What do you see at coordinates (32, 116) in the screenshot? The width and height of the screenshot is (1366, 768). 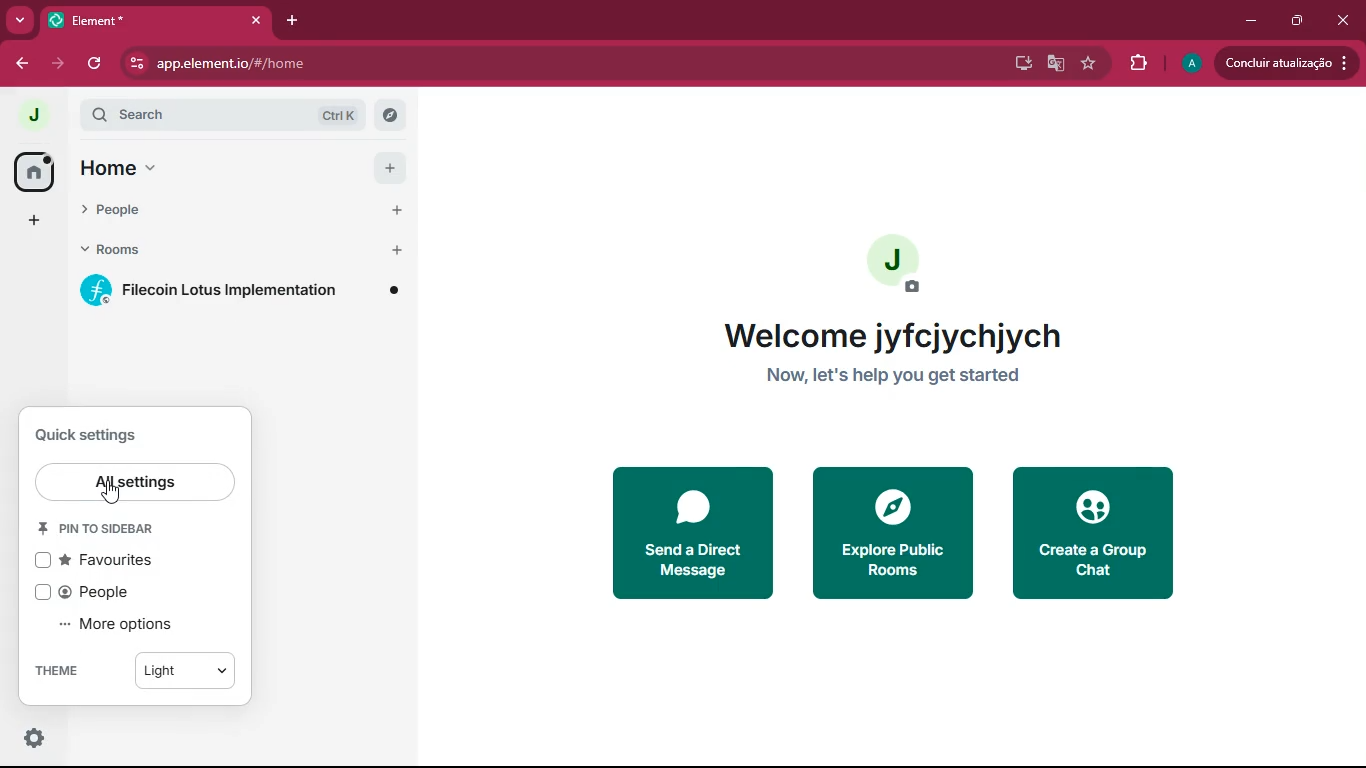 I see `profile picture` at bounding box center [32, 116].